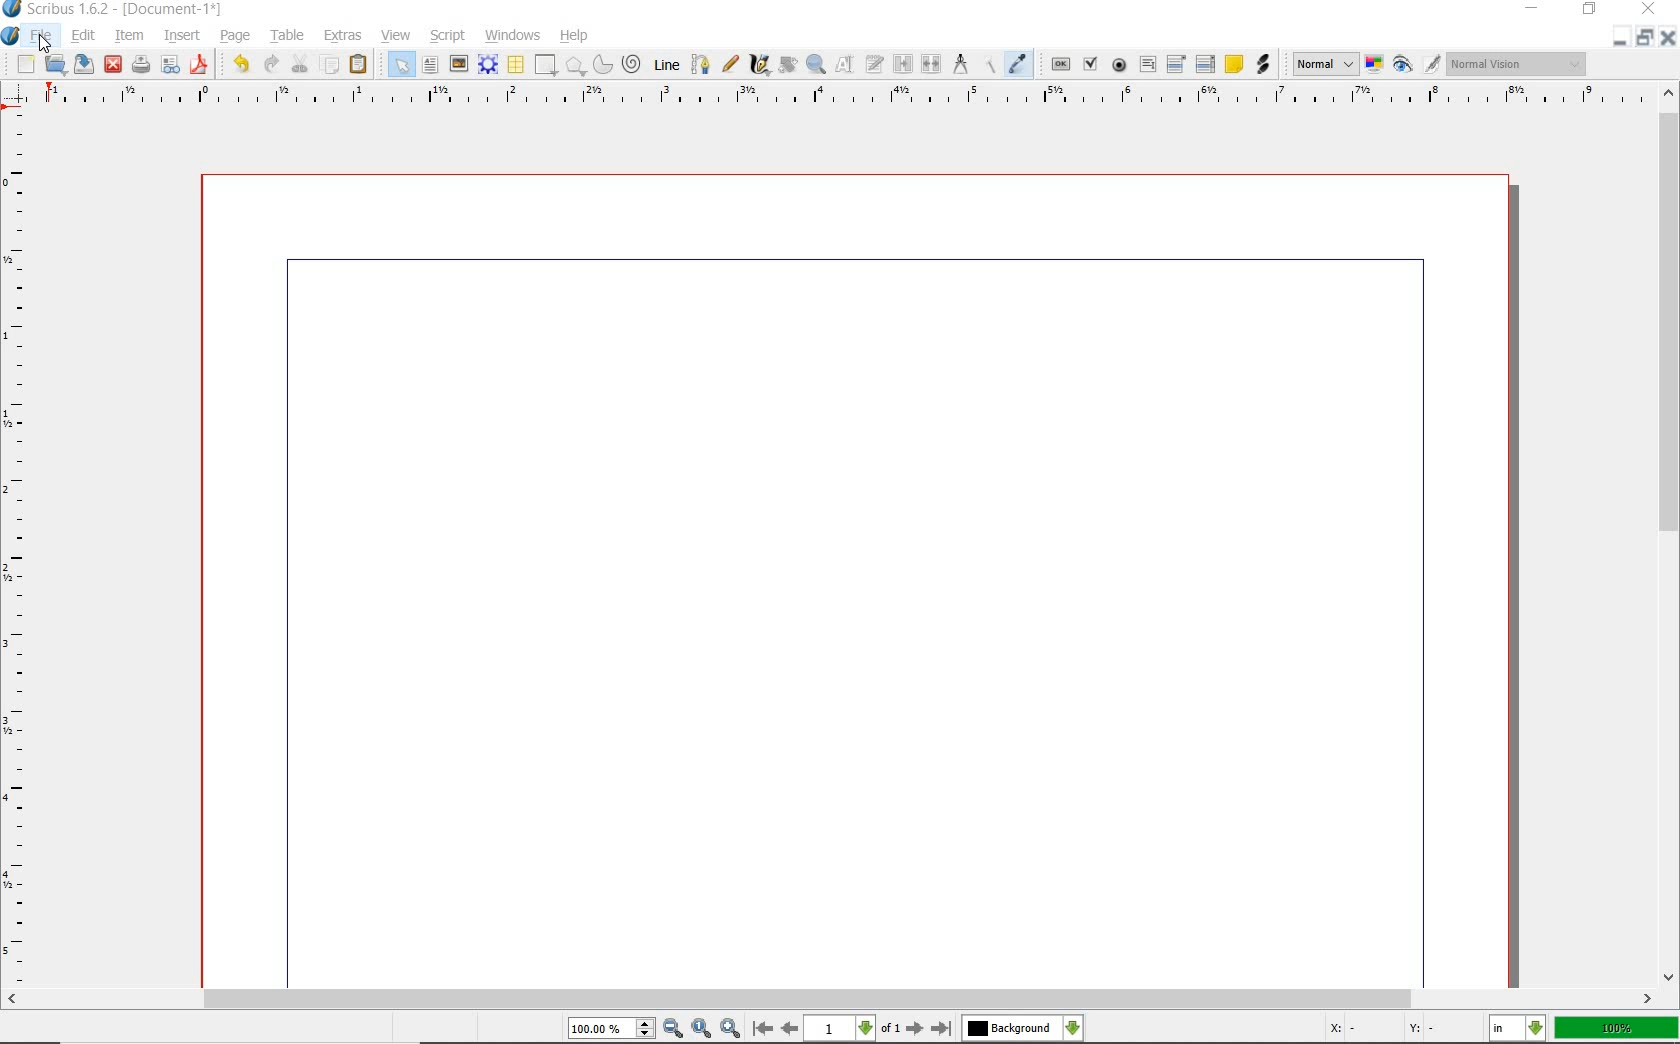  Describe the element at coordinates (11, 37) in the screenshot. I see `system logo` at that location.